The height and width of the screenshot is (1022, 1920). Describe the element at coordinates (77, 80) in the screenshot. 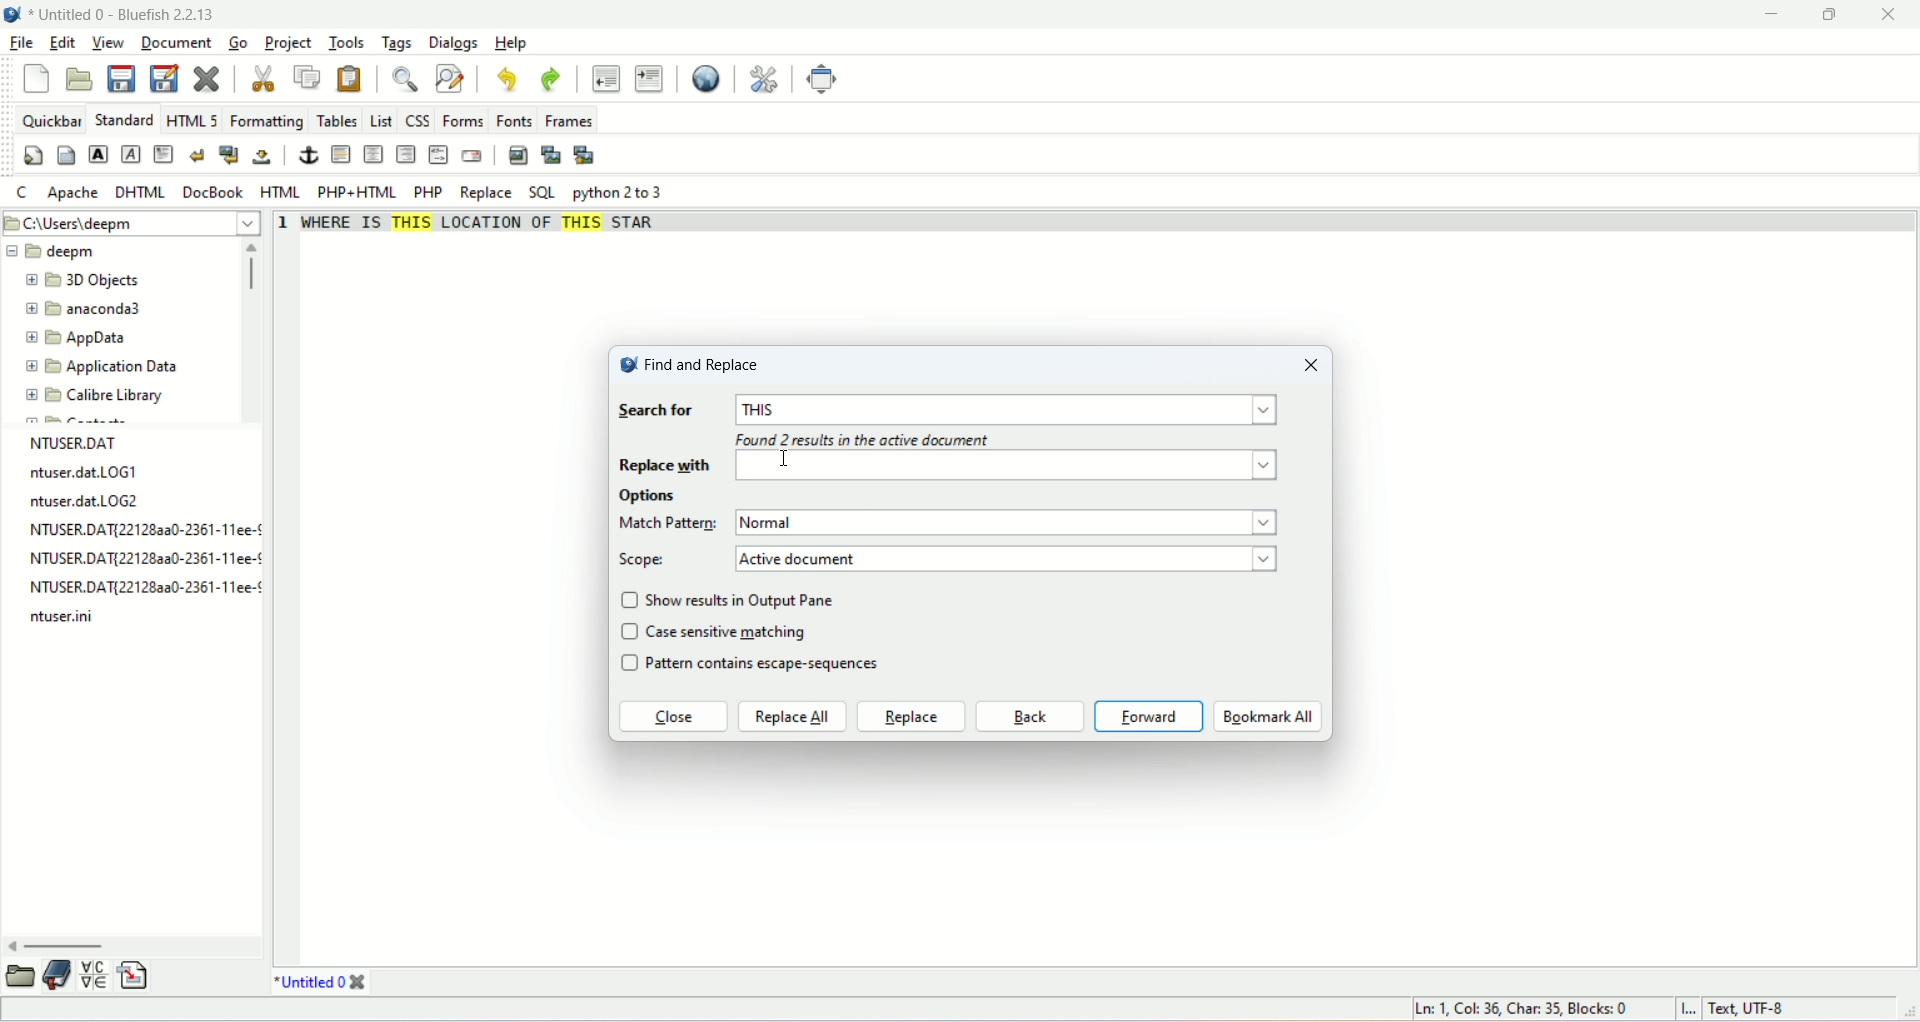

I see `open file` at that location.